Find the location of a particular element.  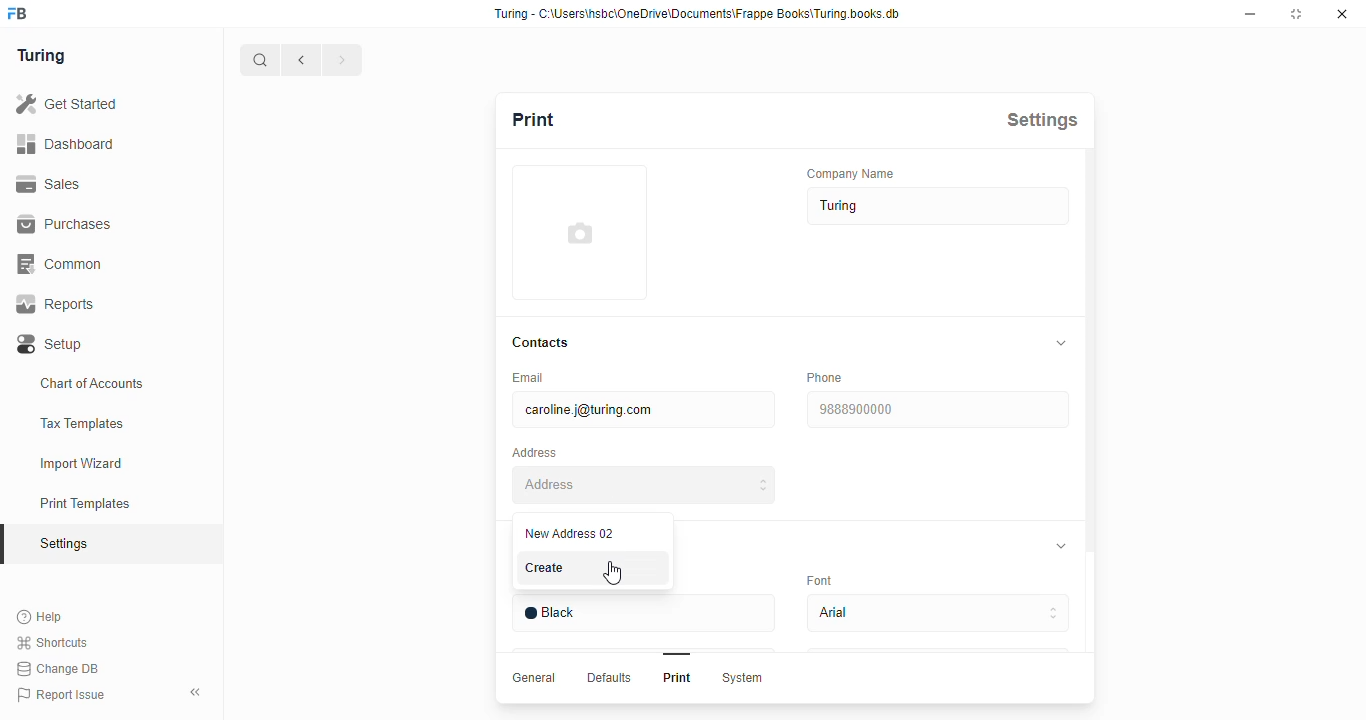

tax templates is located at coordinates (81, 423).